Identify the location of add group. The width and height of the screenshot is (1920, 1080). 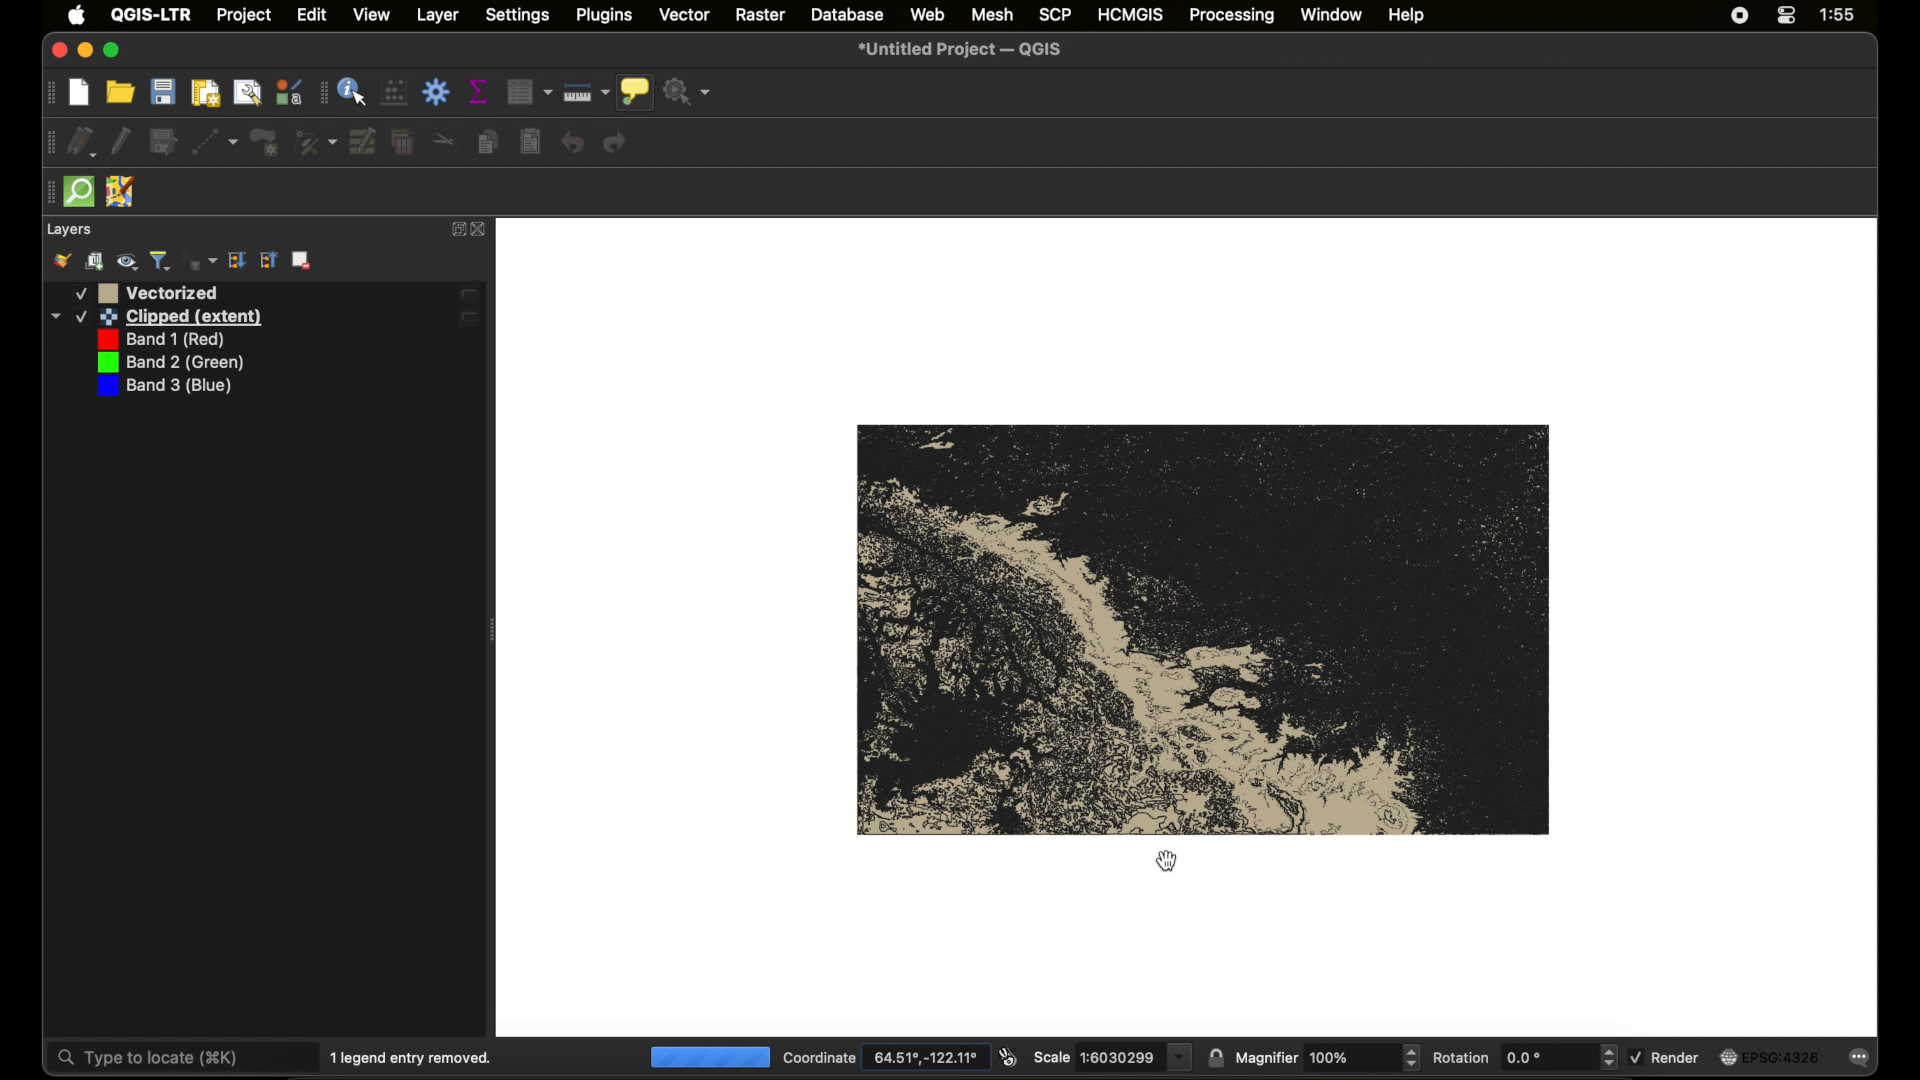
(95, 261).